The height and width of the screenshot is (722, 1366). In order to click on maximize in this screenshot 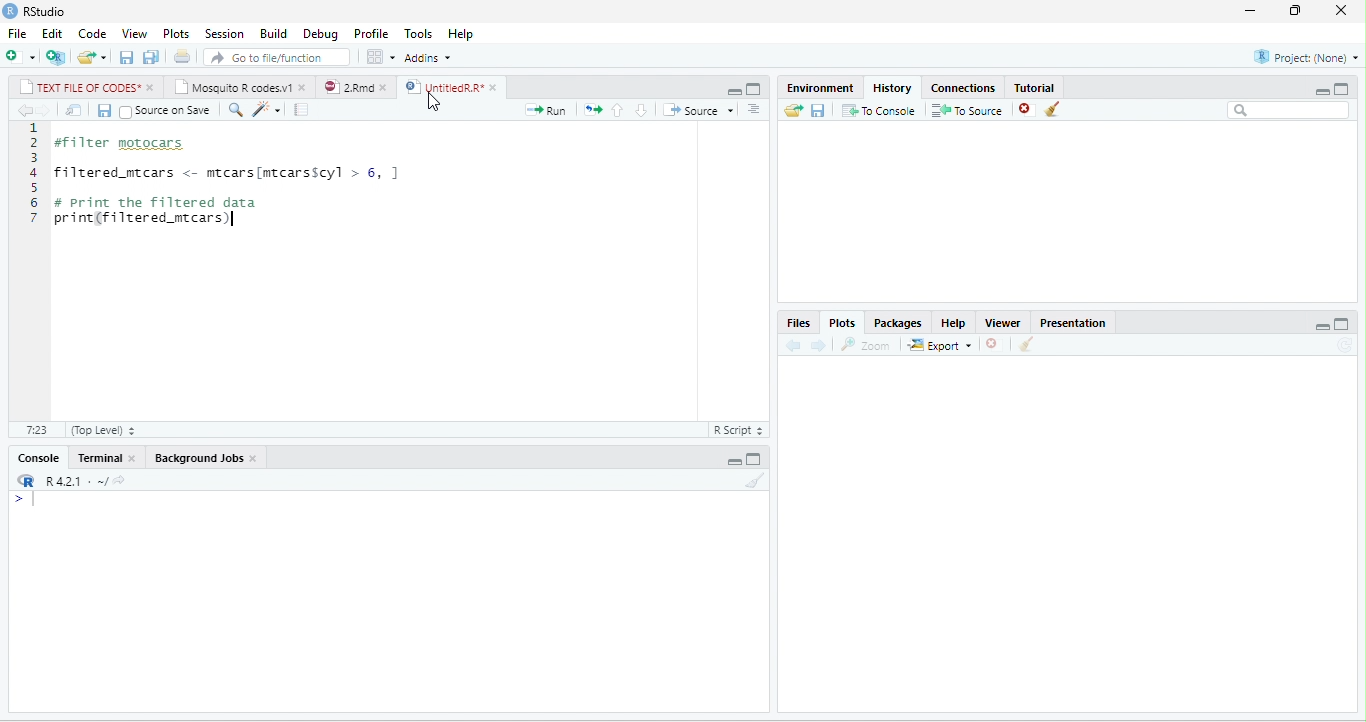, I will do `click(753, 89)`.